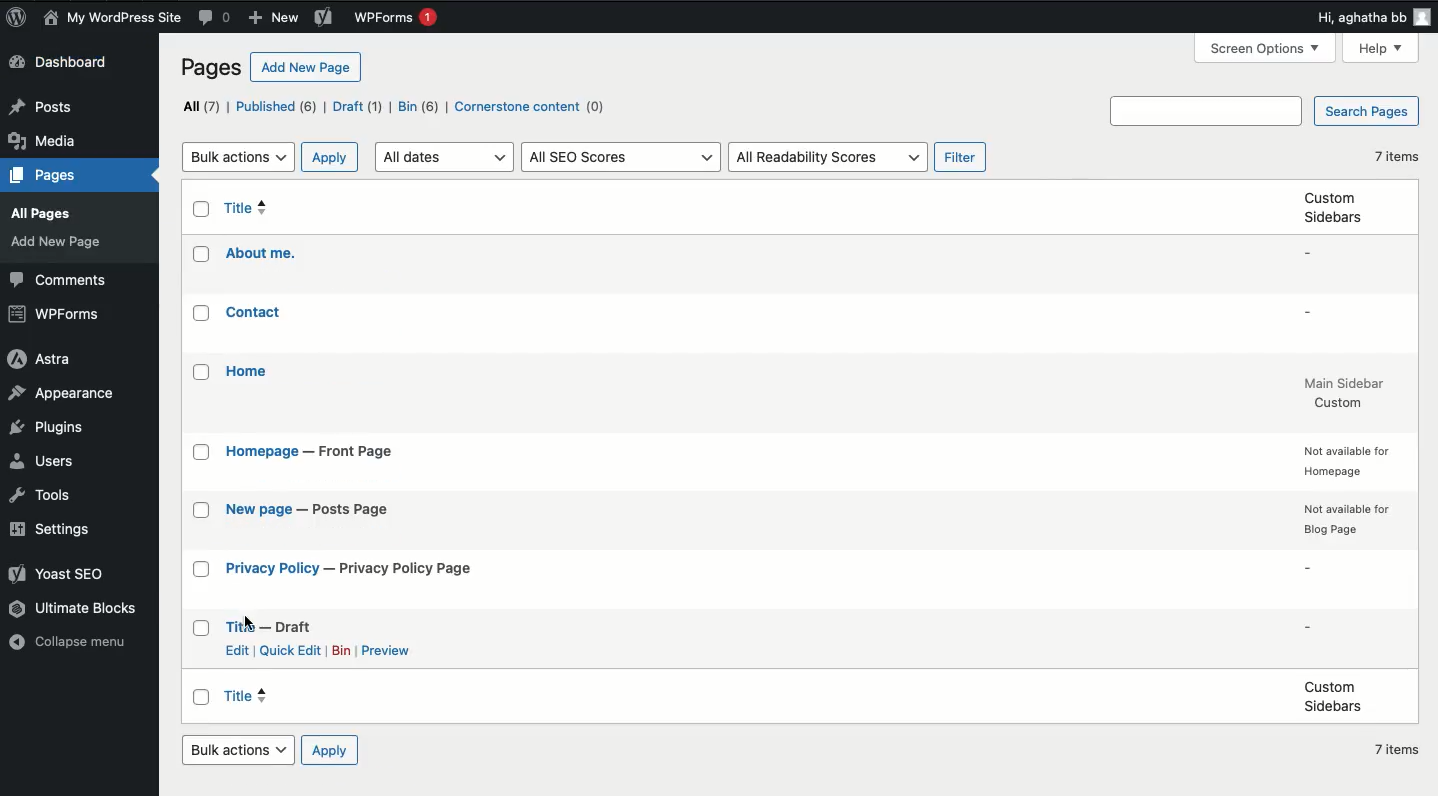  What do you see at coordinates (212, 68) in the screenshot?
I see `Pages` at bounding box center [212, 68].